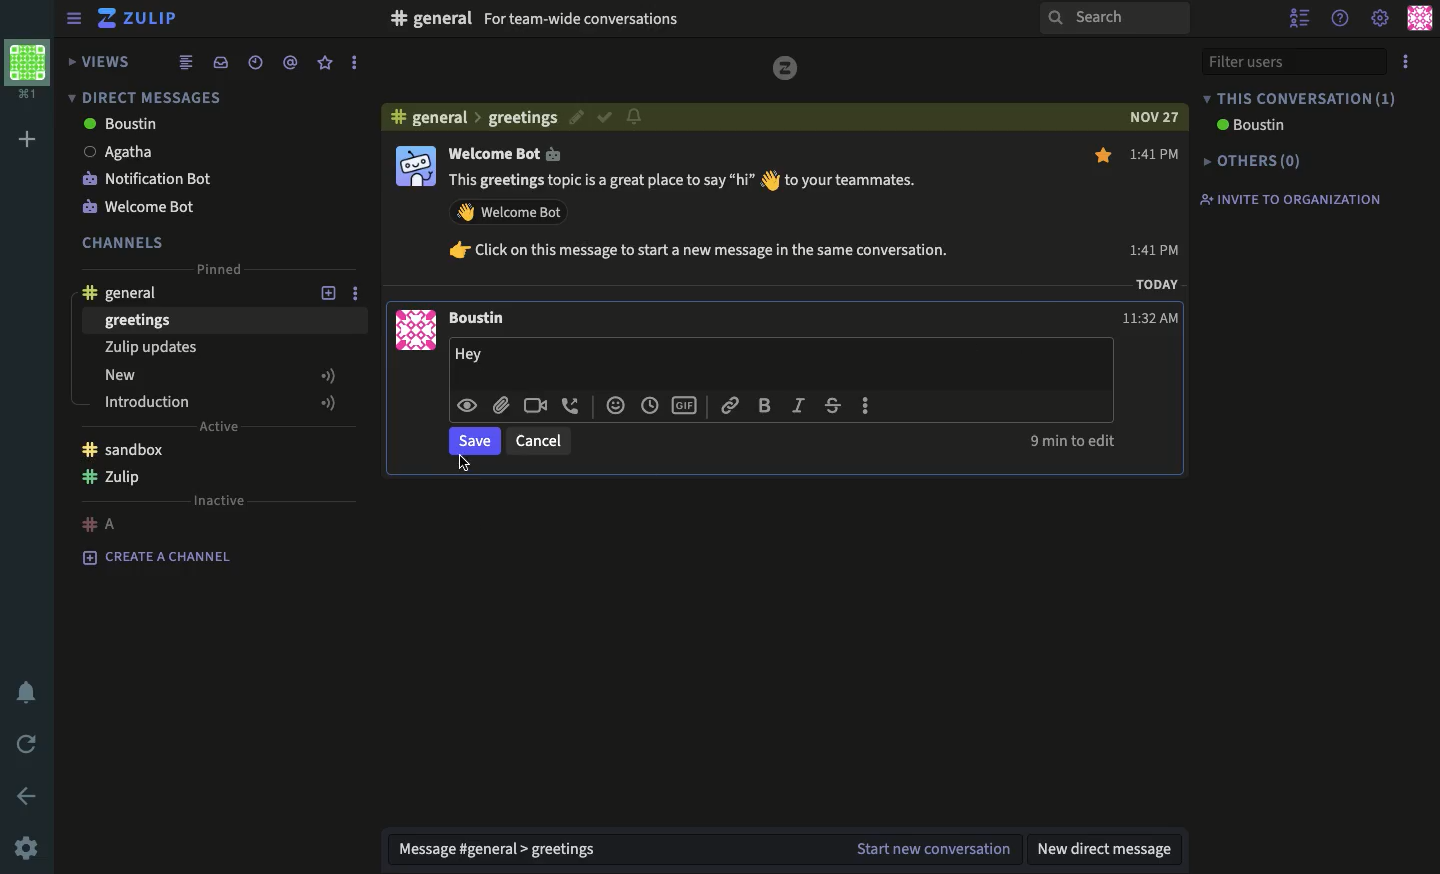  What do you see at coordinates (148, 349) in the screenshot?
I see `Zulip updates` at bounding box center [148, 349].